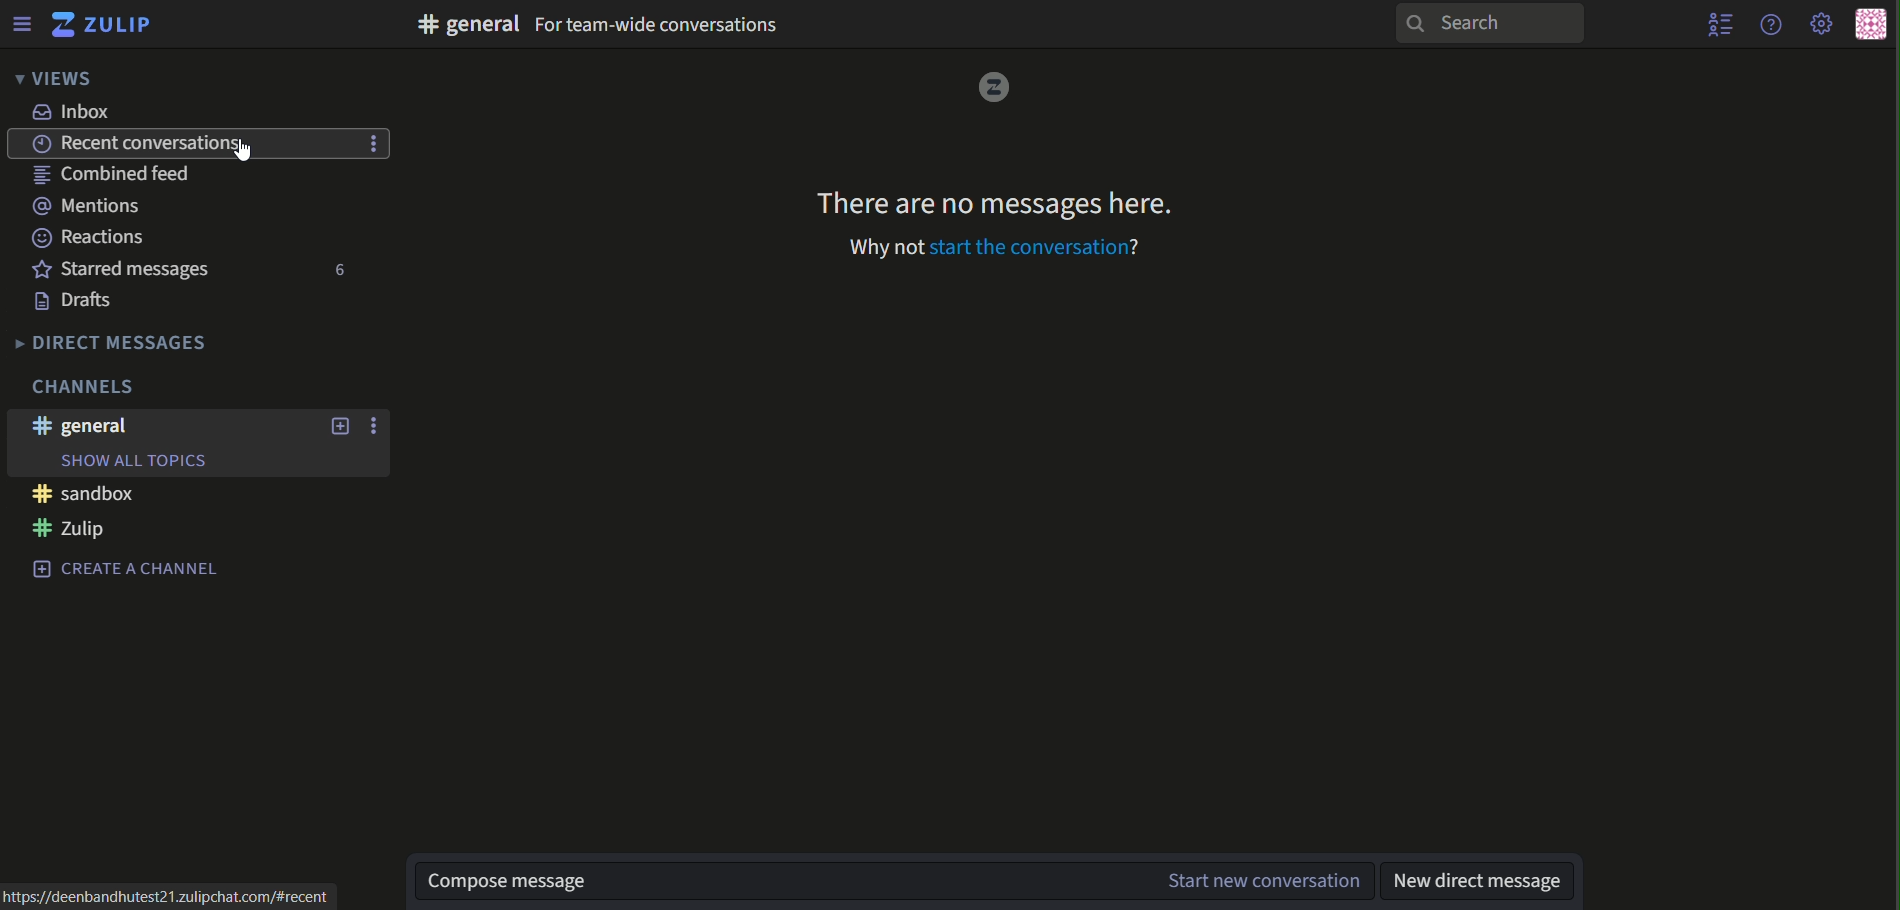 Image resolution: width=1900 pixels, height=910 pixels. What do you see at coordinates (988, 199) in the screenshot?
I see `no messages` at bounding box center [988, 199].